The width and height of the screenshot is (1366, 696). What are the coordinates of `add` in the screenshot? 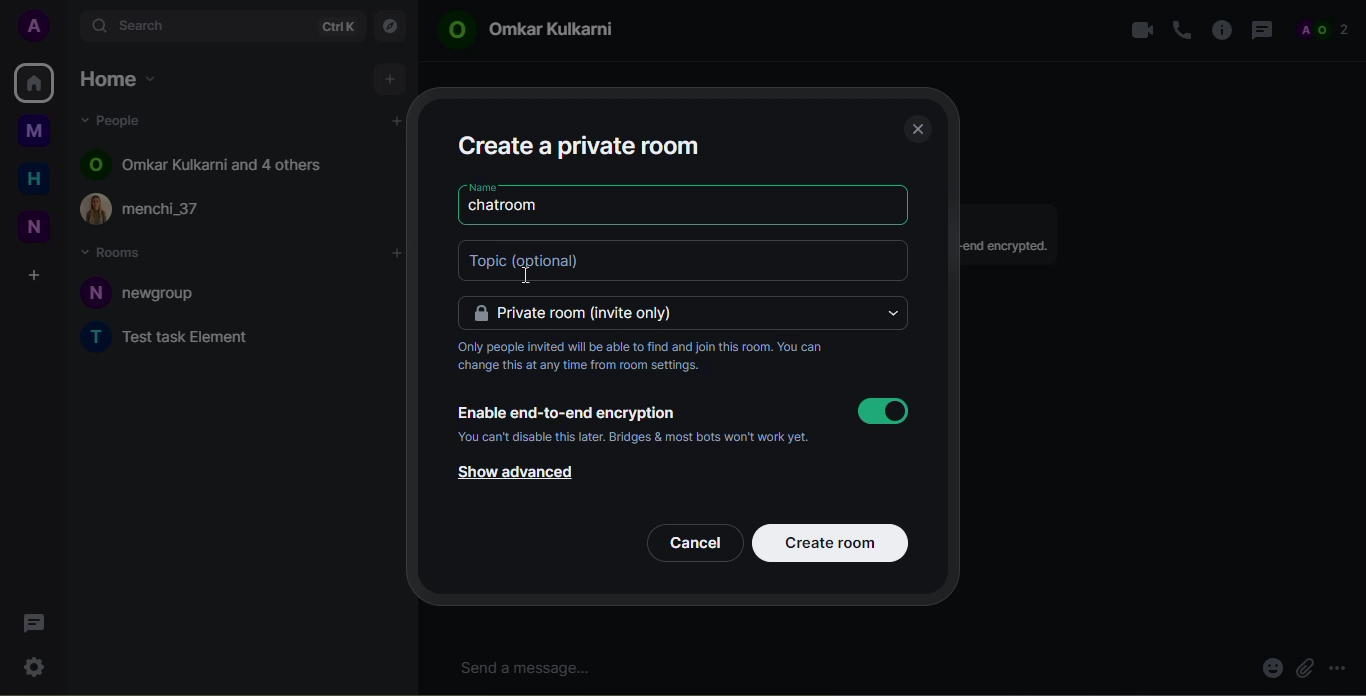 It's located at (397, 121).